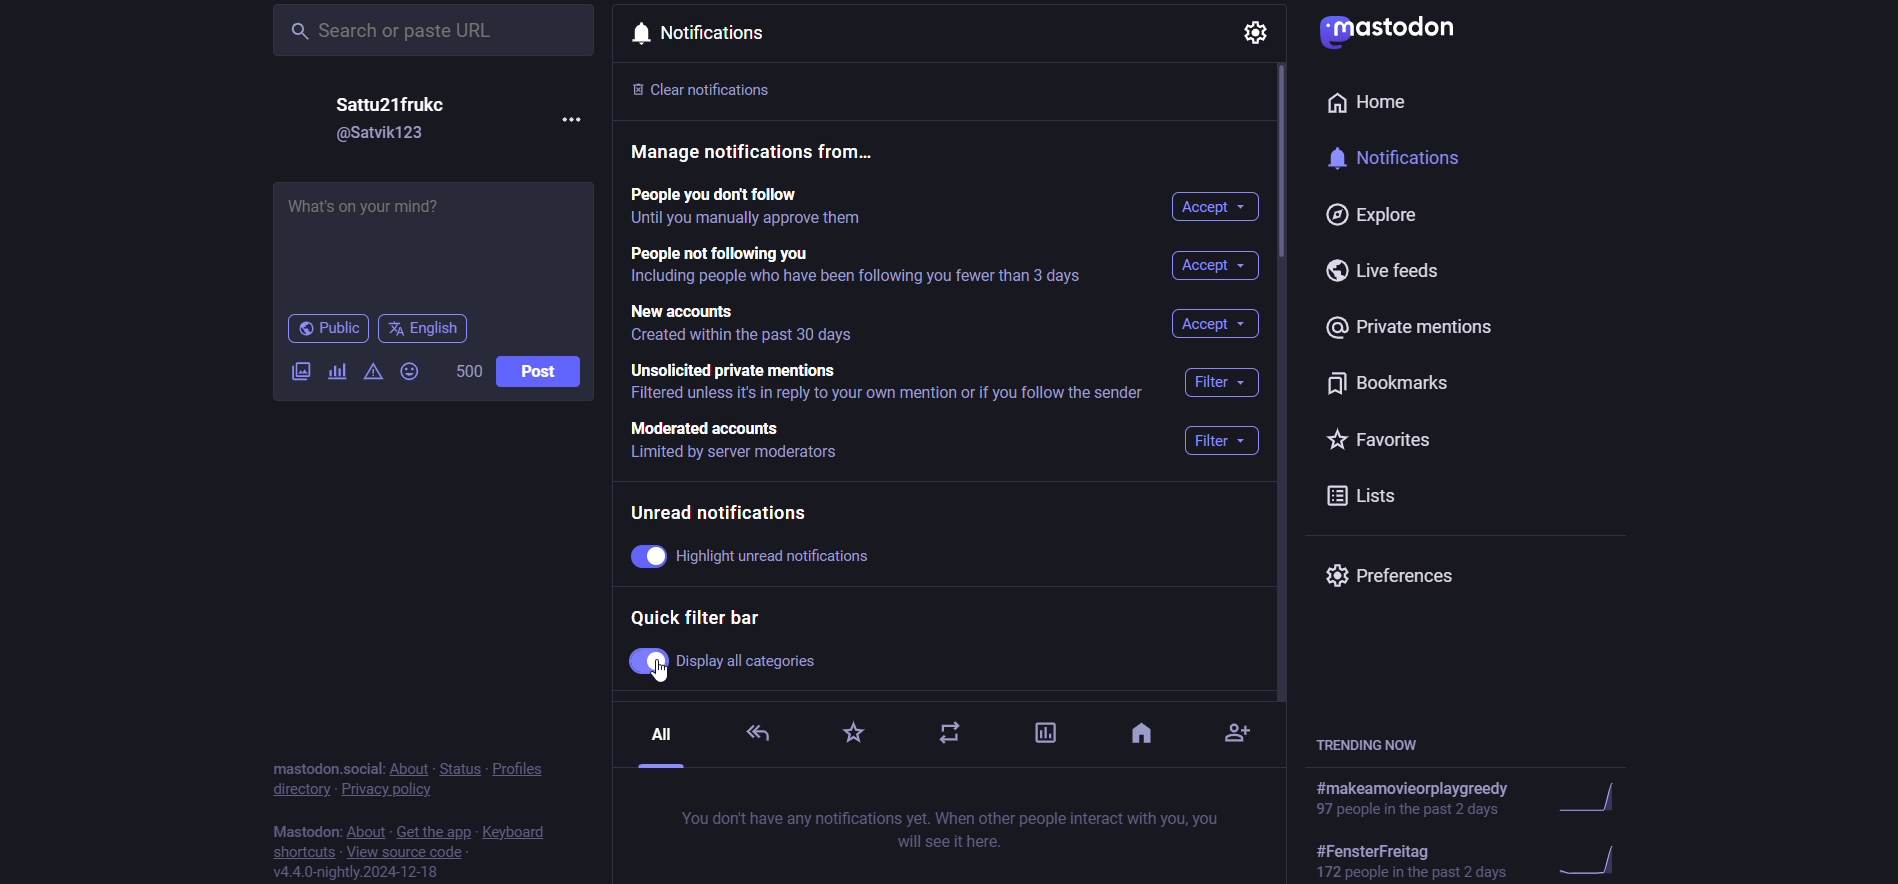 The height and width of the screenshot is (884, 1898). Describe the element at coordinates (706, 35) in the screenshot. I see `notifications` at that location.